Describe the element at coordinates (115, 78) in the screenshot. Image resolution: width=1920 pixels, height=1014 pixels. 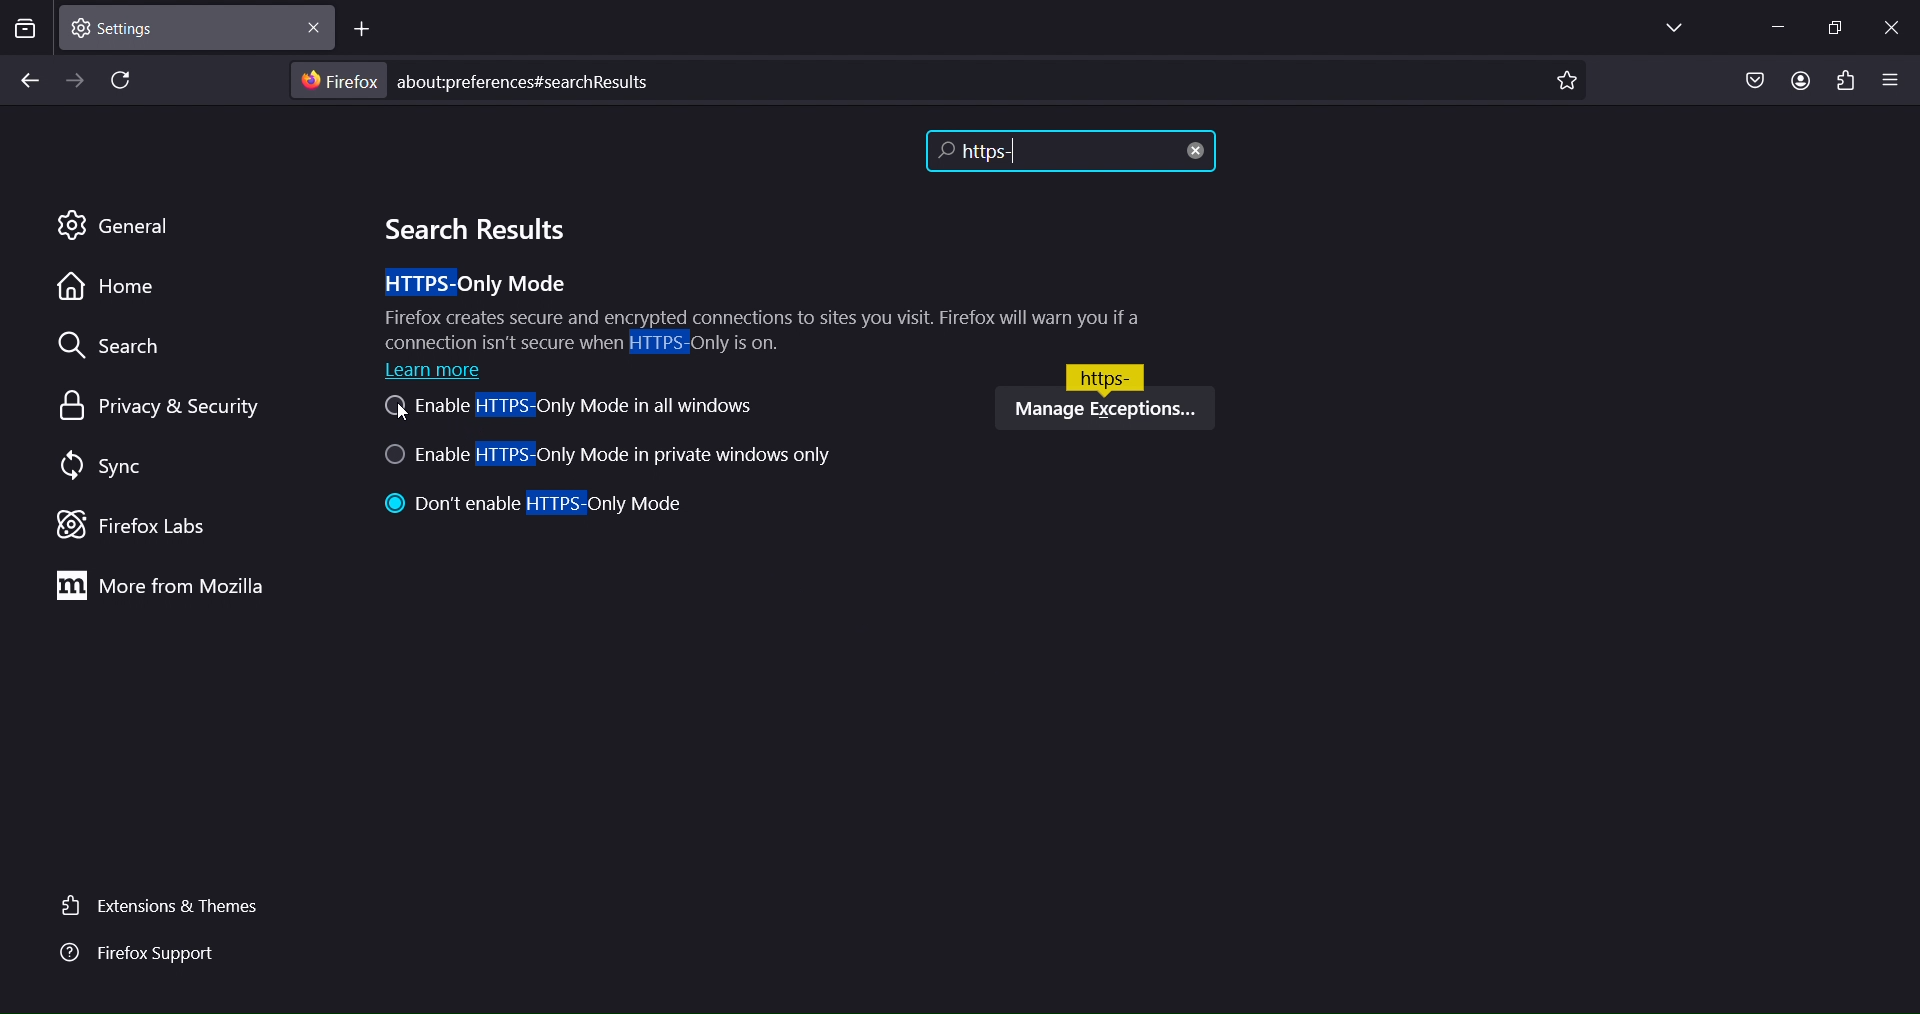
I see `reload page` at that location.